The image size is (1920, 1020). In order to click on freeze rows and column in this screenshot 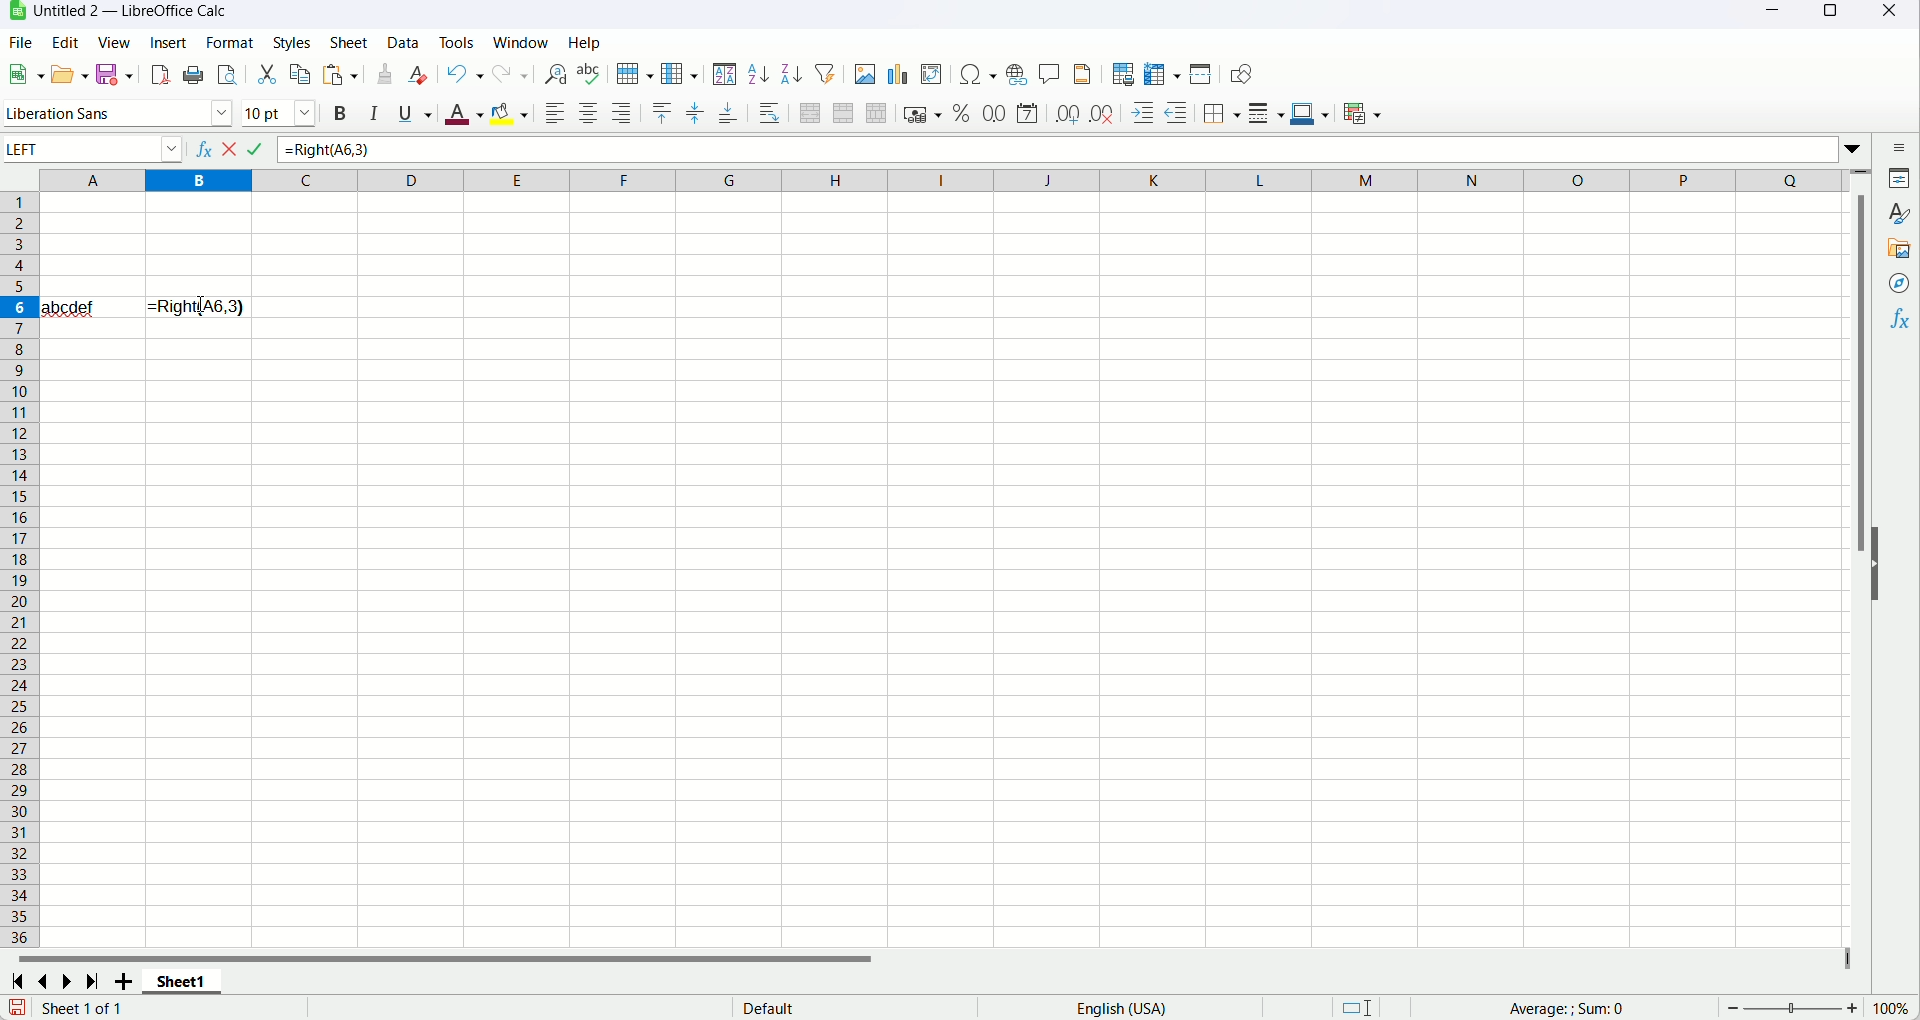, I will do `click(1163, 73)`.